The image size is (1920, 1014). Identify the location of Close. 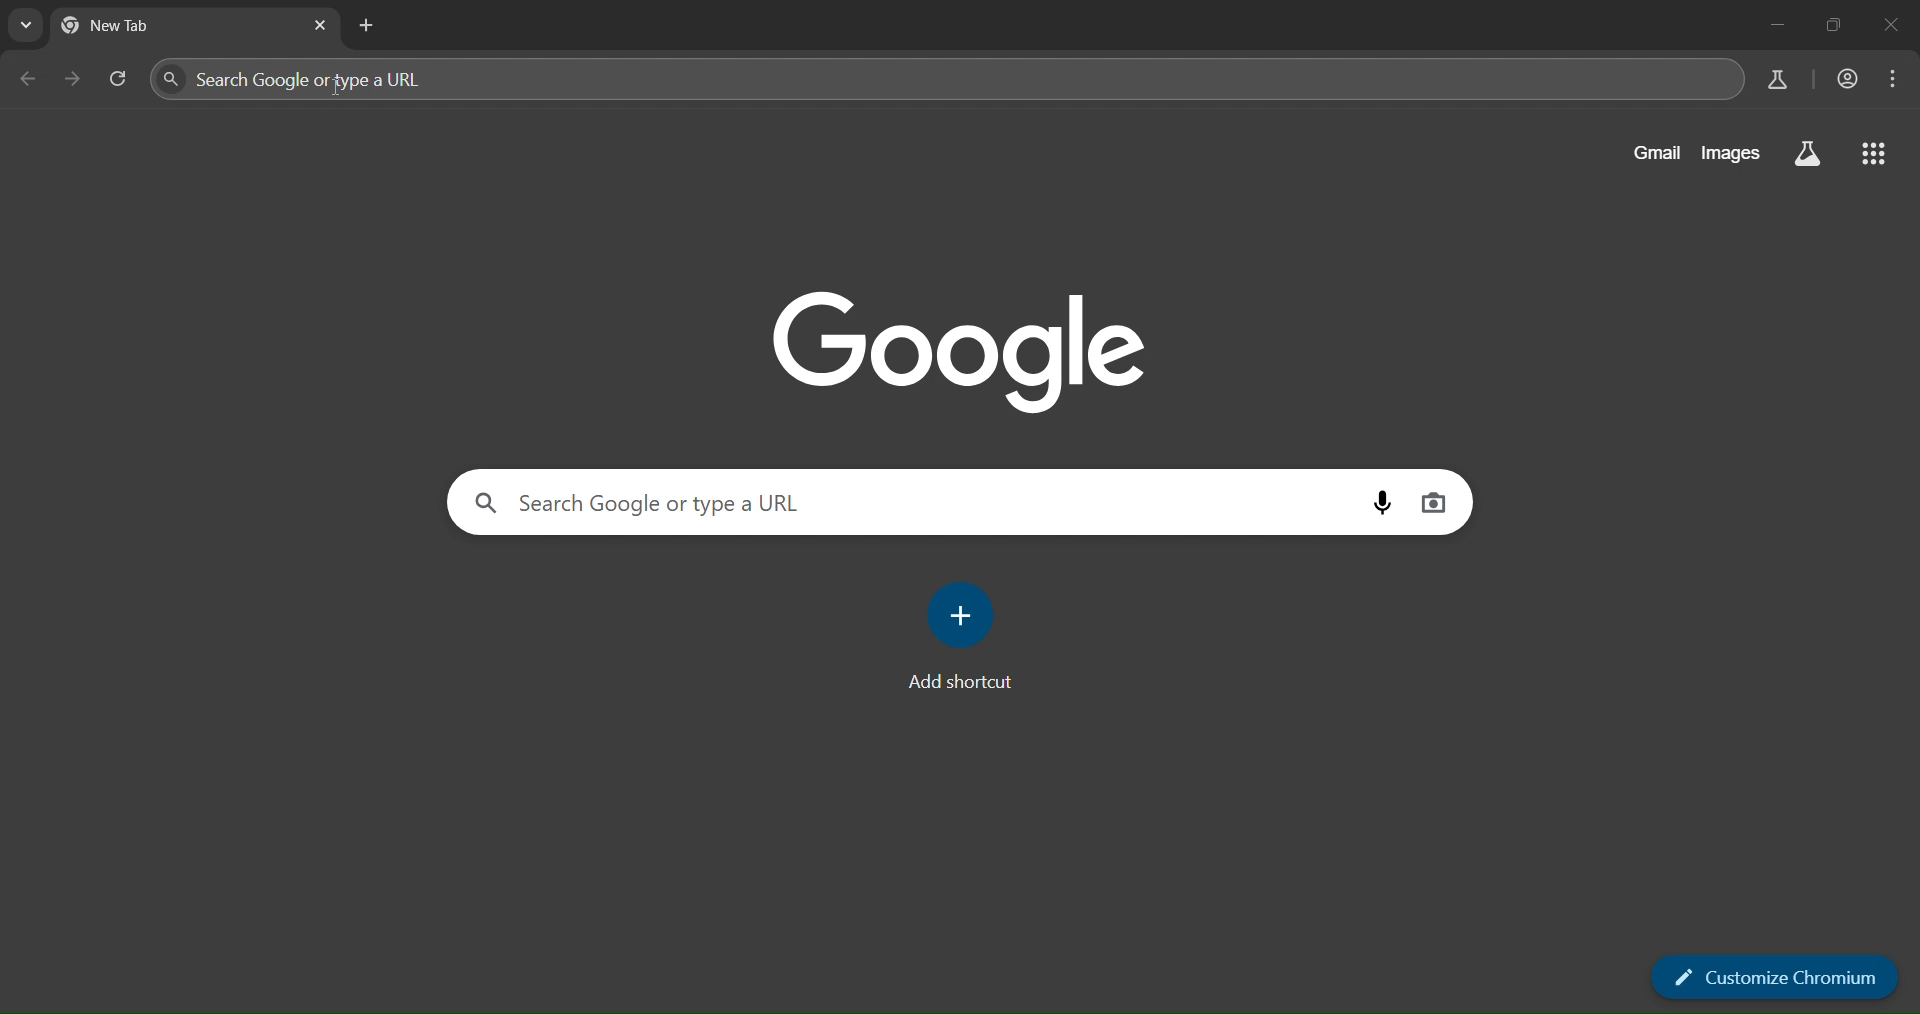
(1894, 23).